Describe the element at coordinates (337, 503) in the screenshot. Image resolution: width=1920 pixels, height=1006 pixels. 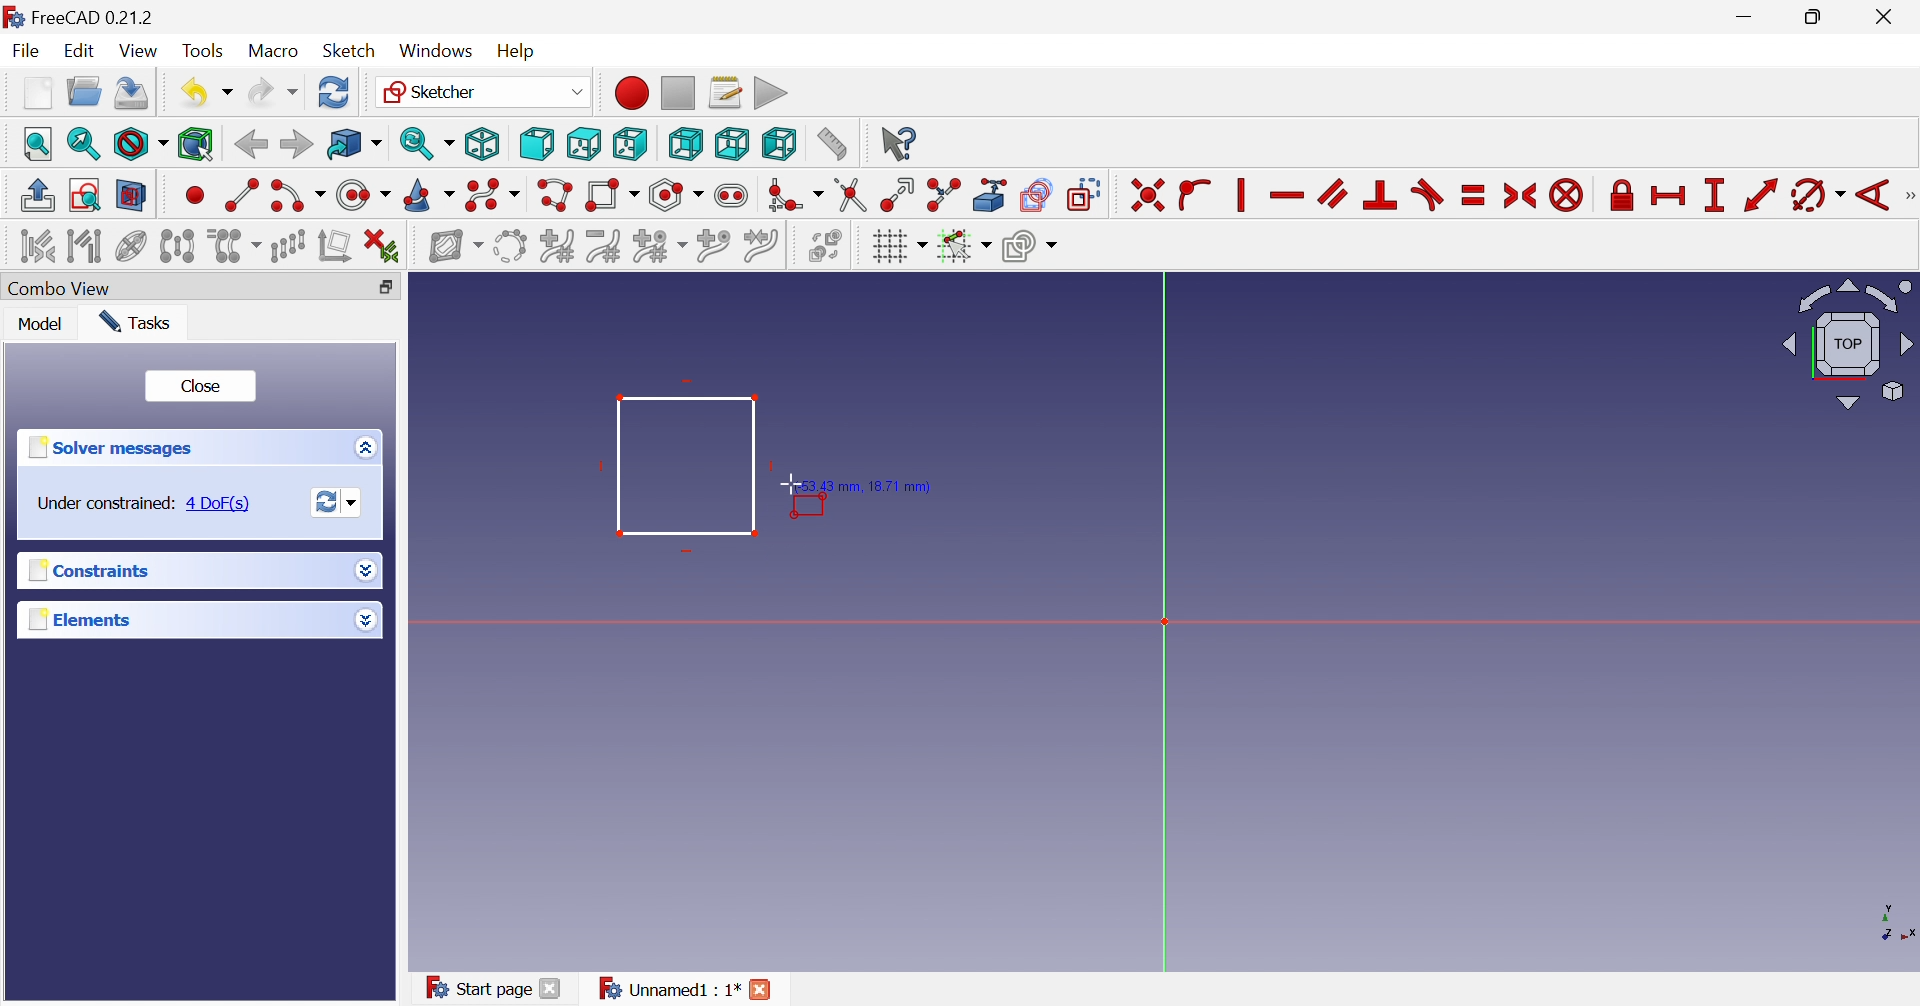
I see `Forces recomputation of active document` at that location.